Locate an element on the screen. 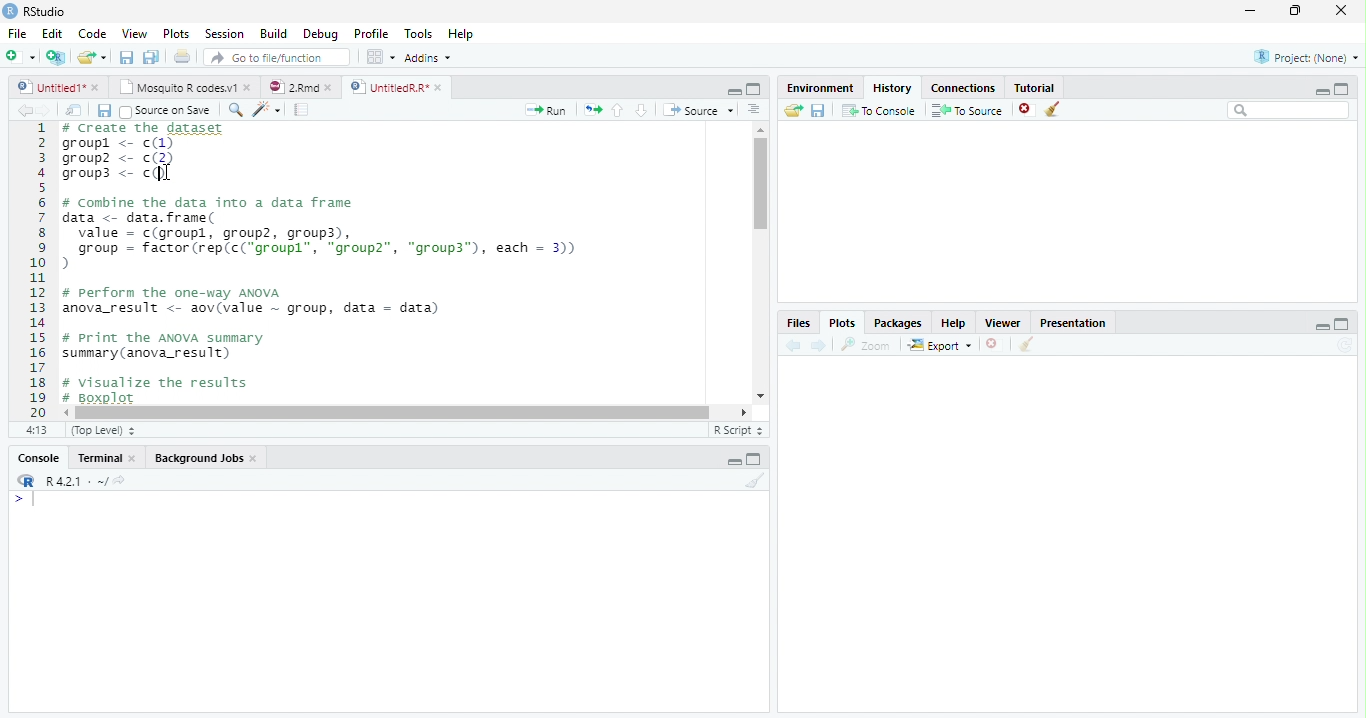 This screenshot has width=1366, height=718. Magic code is located at coordinates (267, 111).